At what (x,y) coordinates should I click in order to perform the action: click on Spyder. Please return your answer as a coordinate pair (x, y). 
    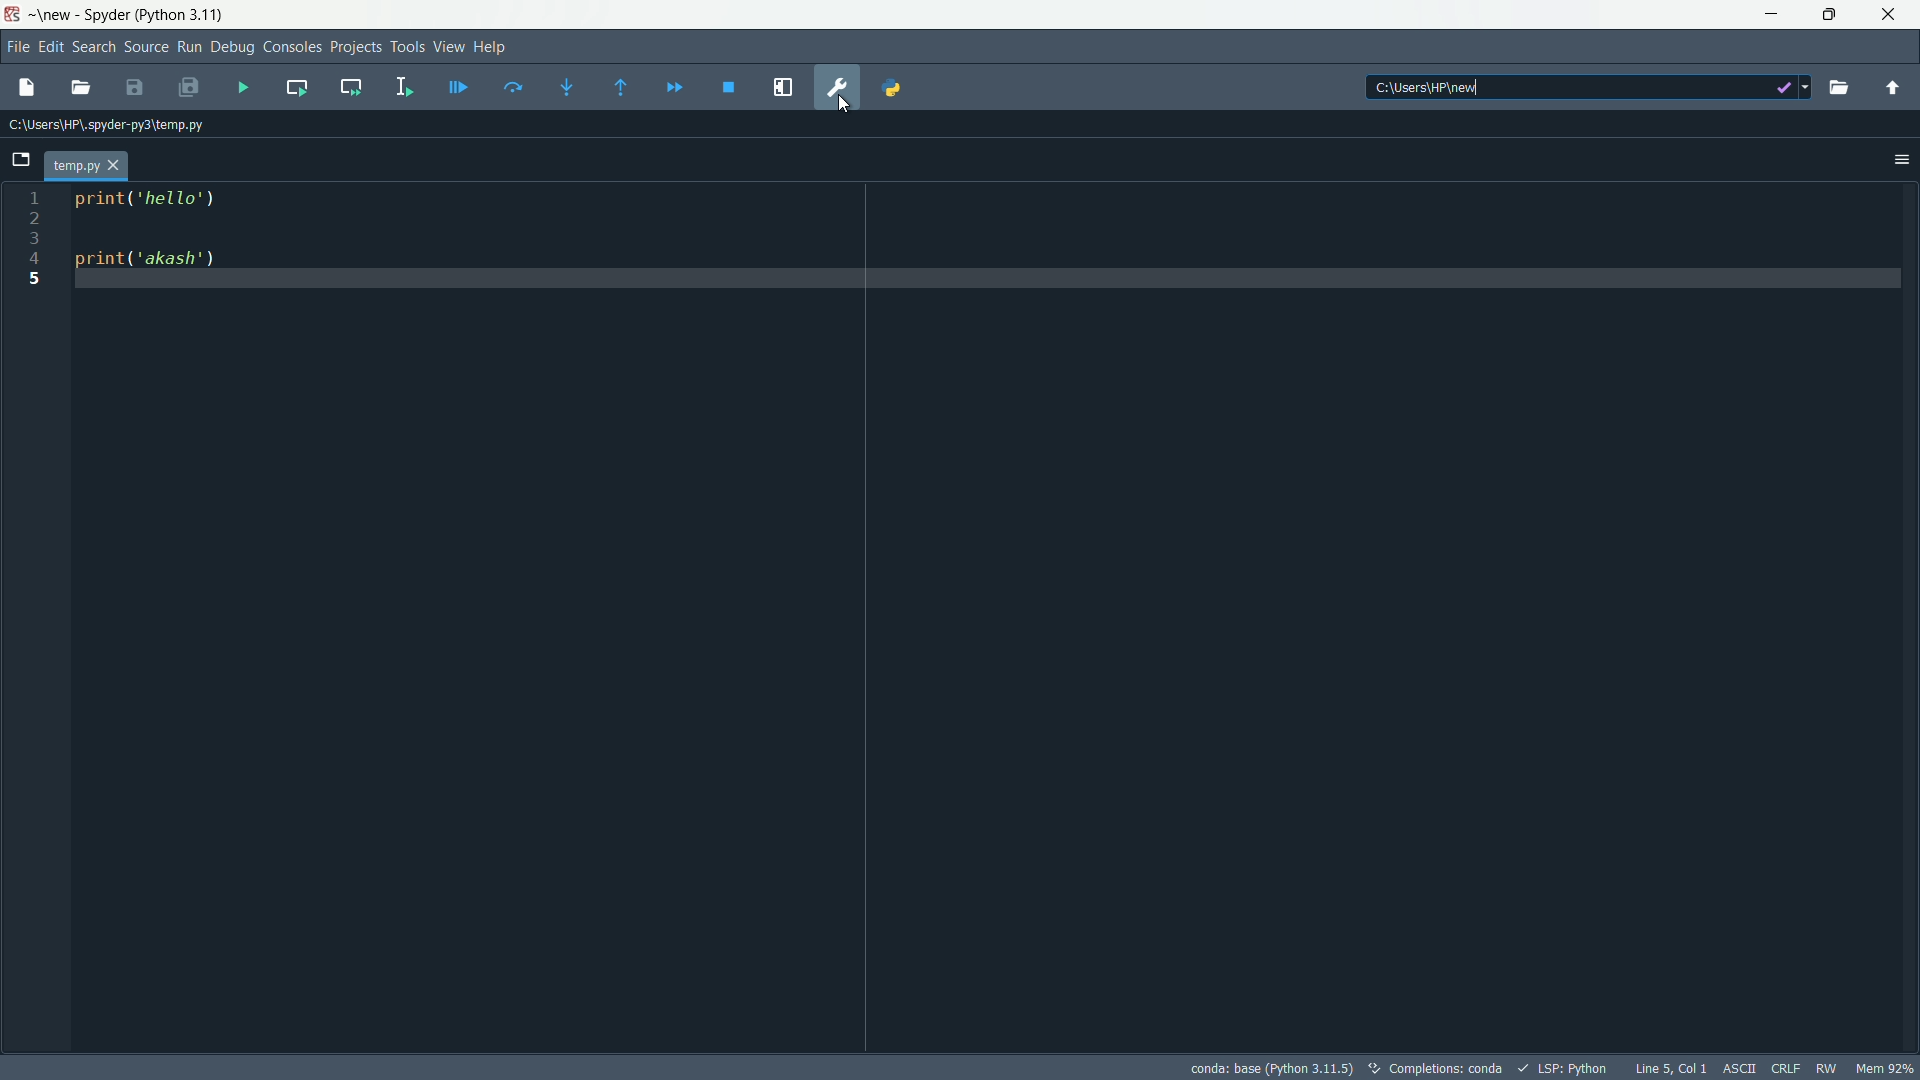
    Looking at the image, I should click on (103, 15).